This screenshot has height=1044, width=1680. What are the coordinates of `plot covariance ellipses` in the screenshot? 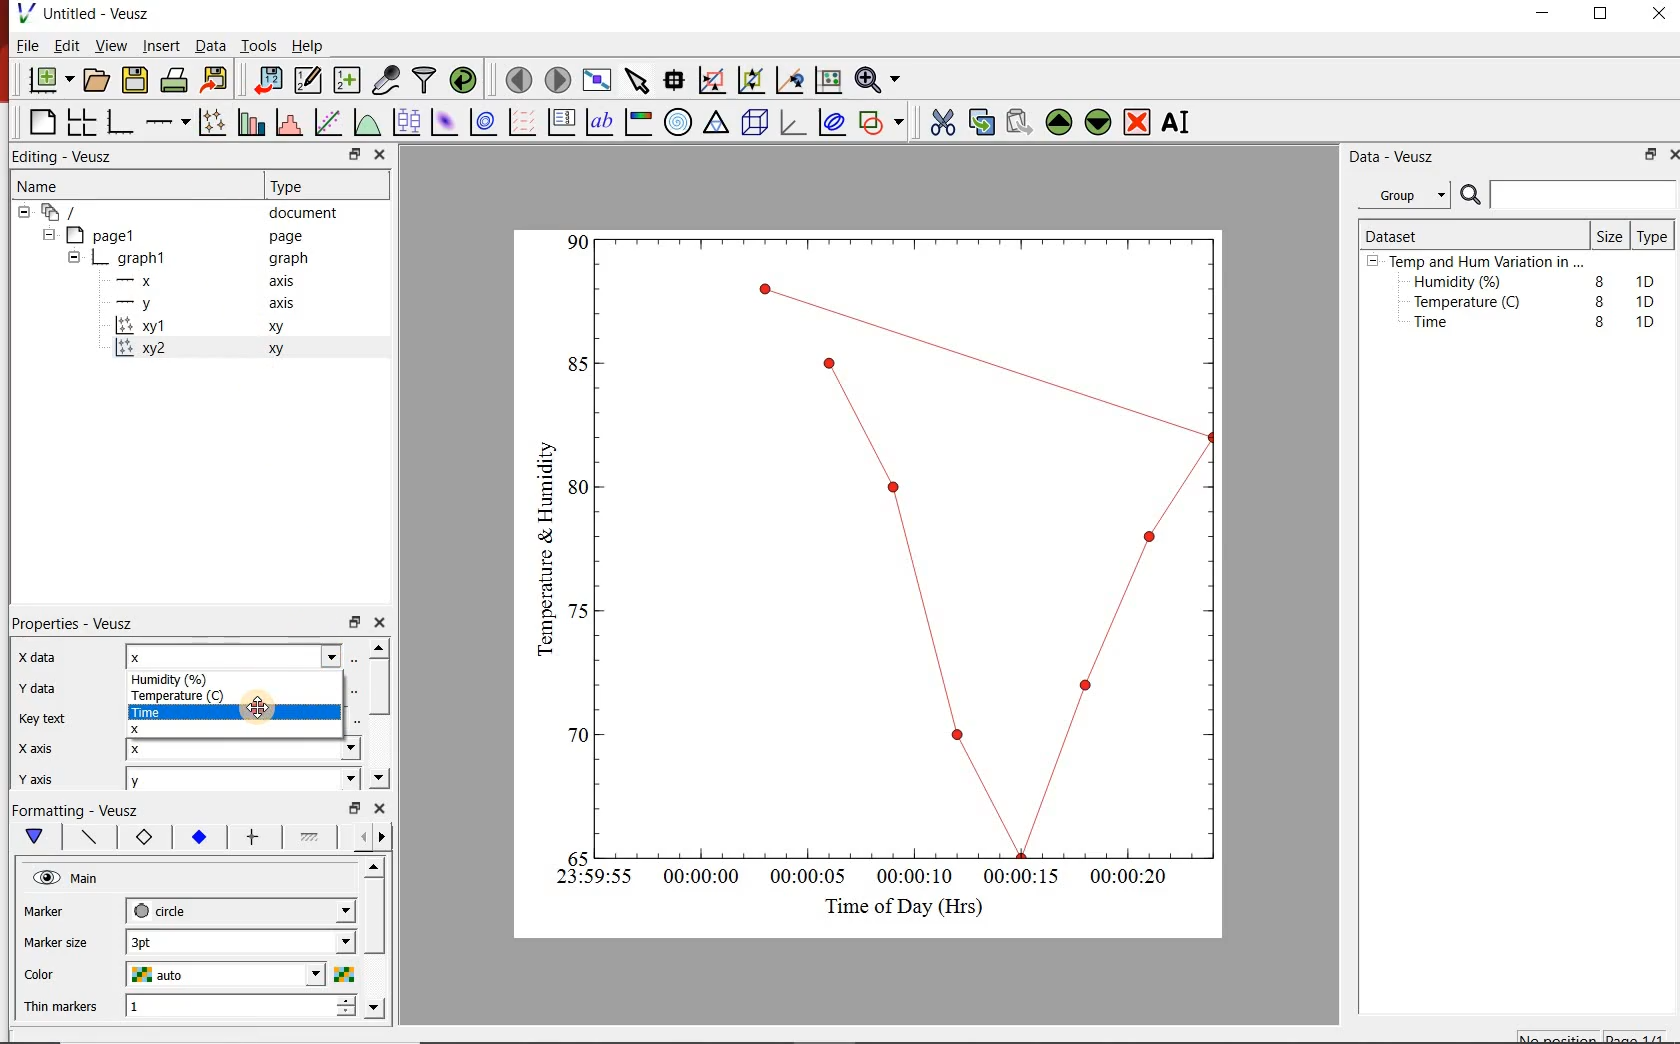 It's located at (837, 126).